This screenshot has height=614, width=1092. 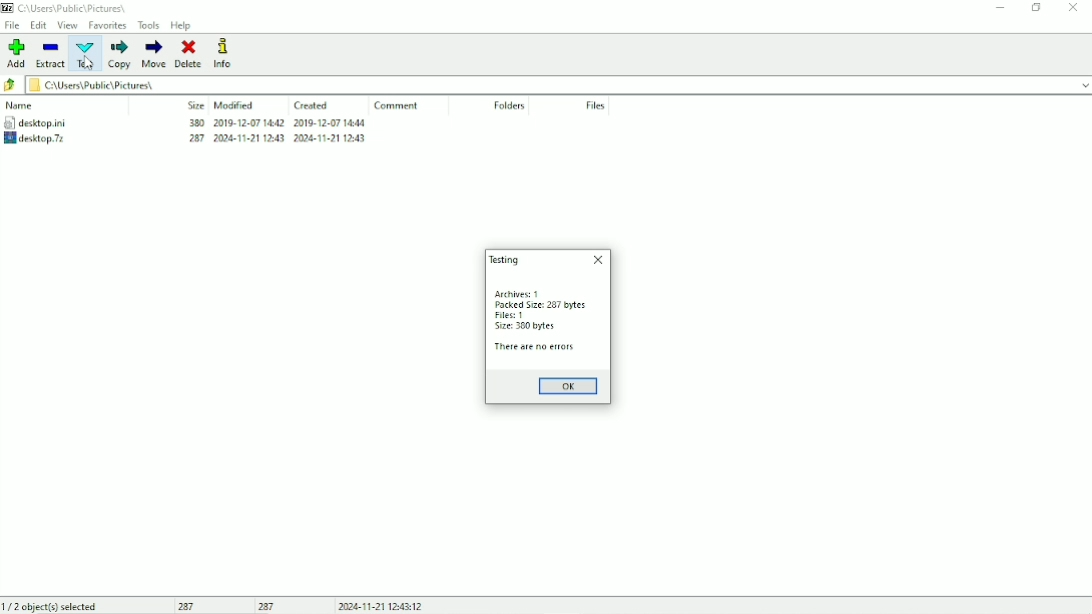 I want to click on Comment, so click(x=398, y=106).